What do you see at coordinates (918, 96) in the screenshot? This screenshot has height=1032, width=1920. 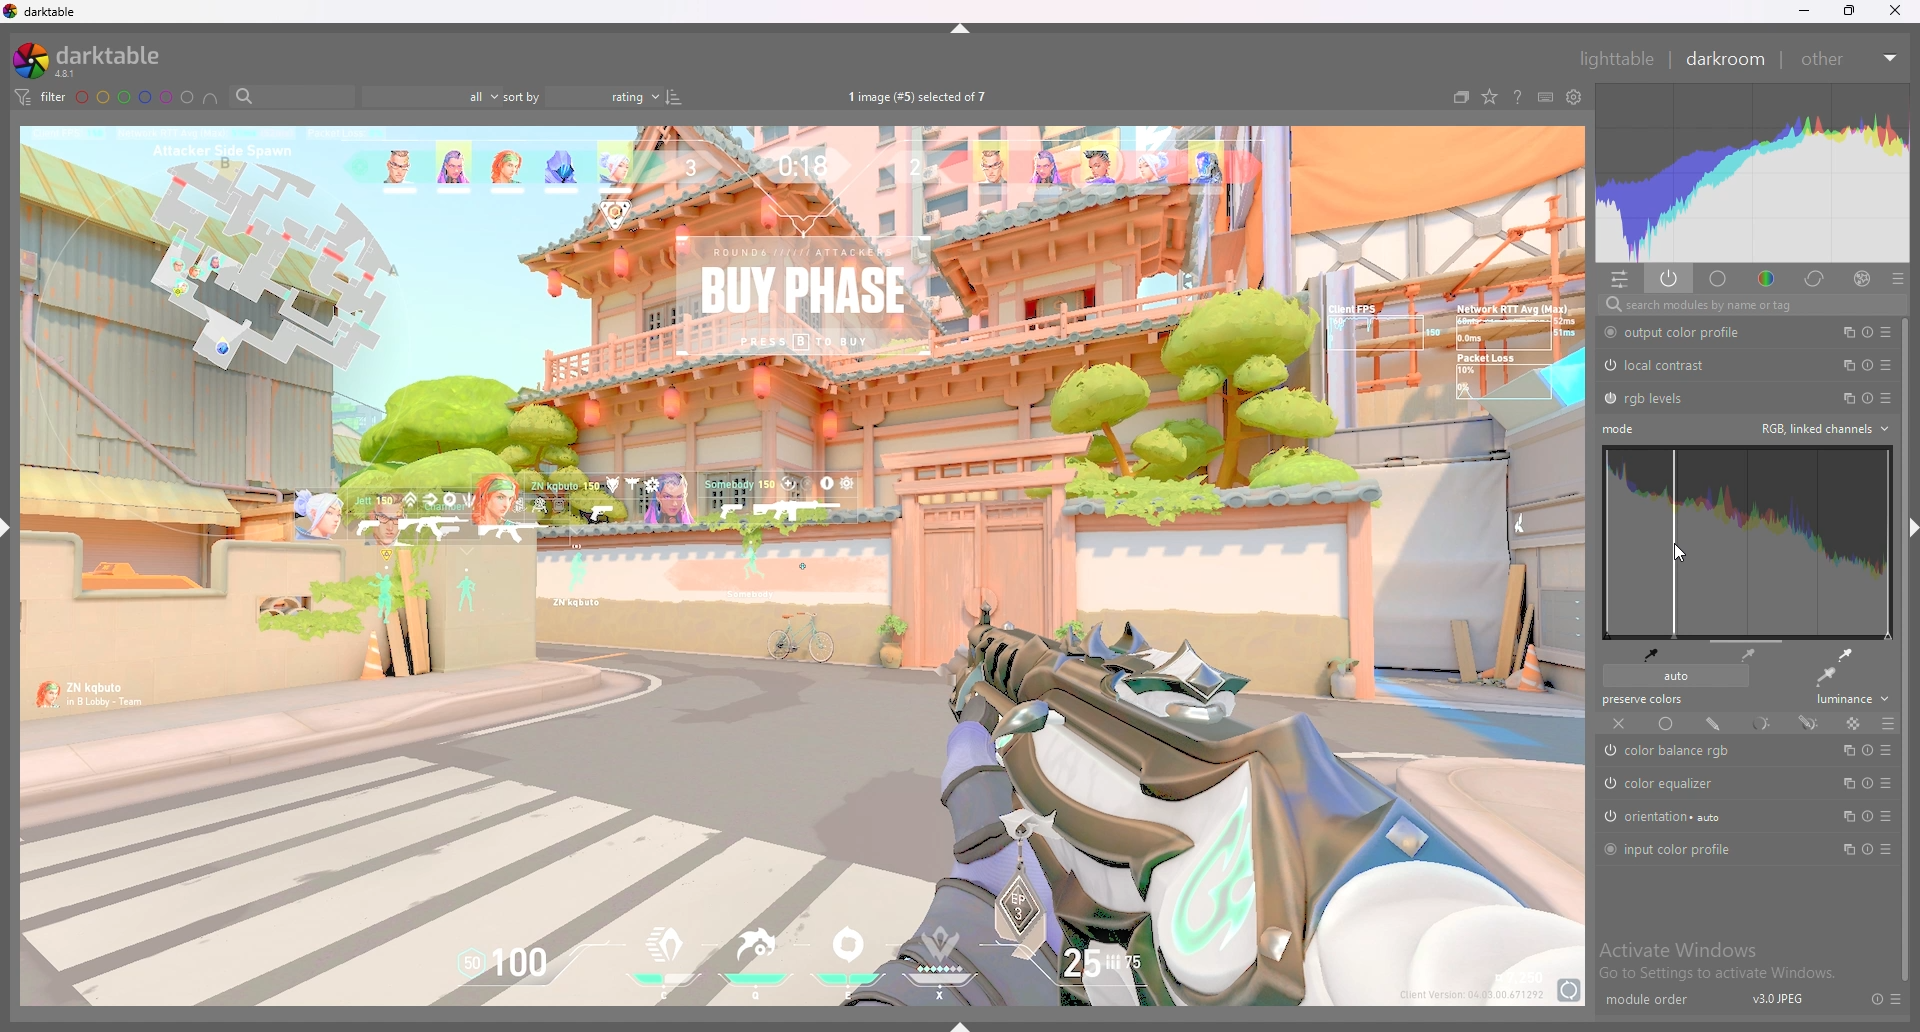 I see `images selected` at bounding box center [918, 96].